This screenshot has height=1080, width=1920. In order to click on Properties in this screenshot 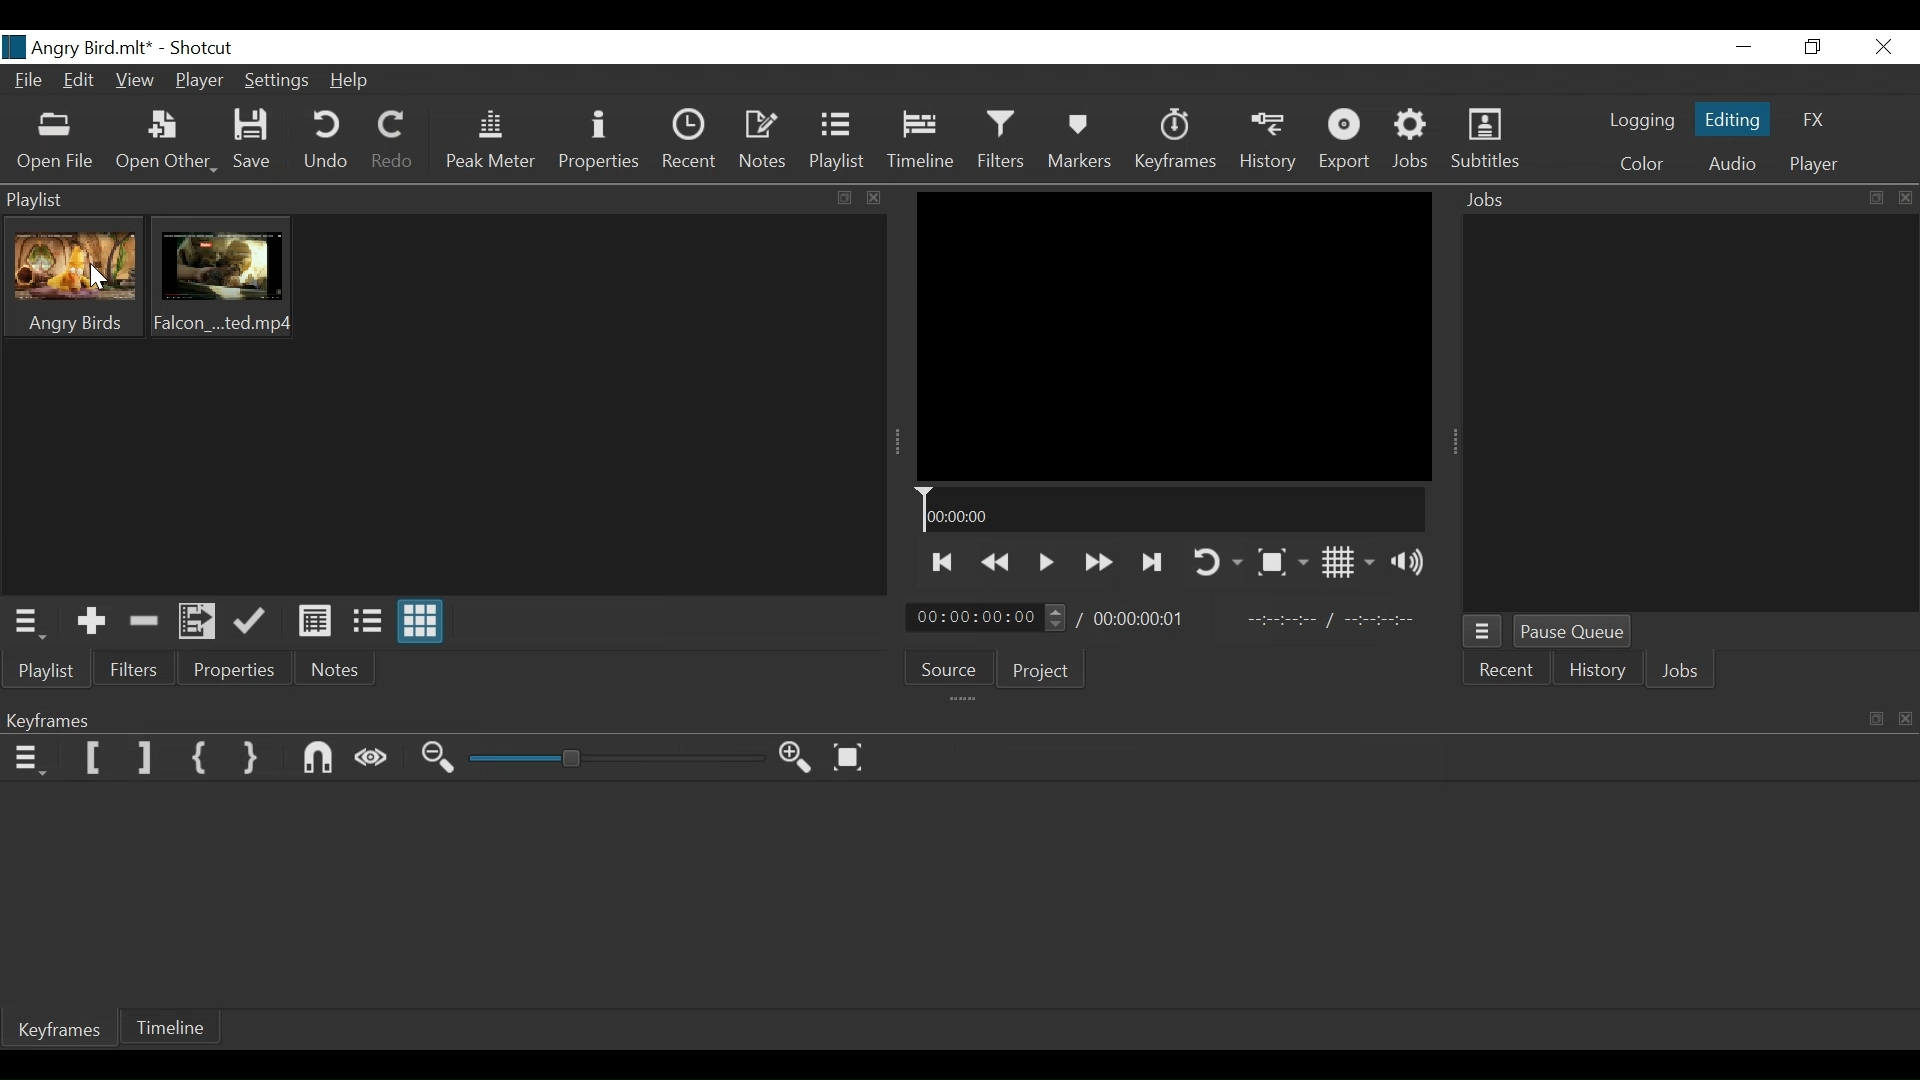, I will do `click(597, 143)`.